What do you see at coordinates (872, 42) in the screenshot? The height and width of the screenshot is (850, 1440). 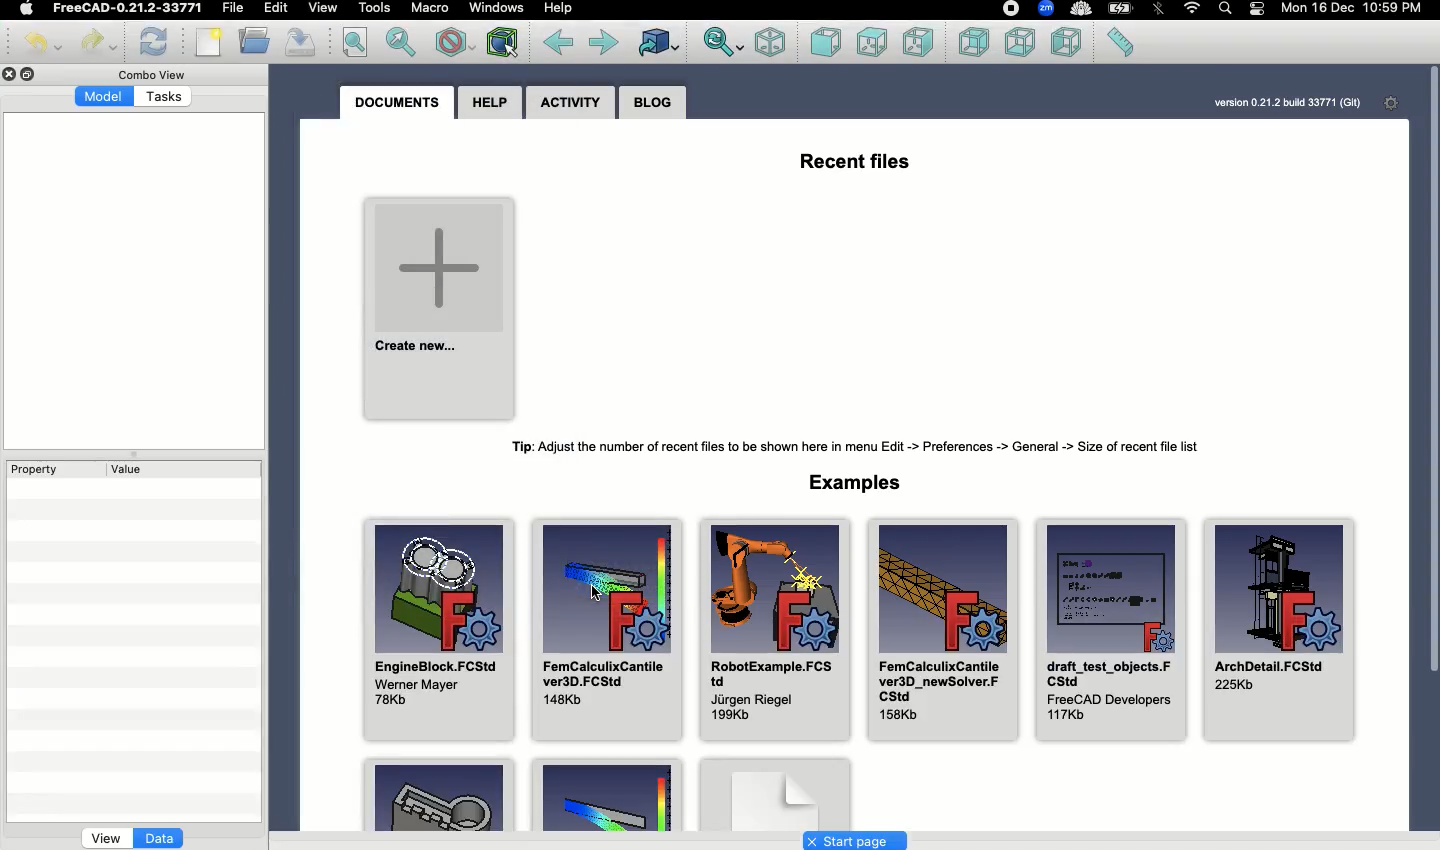 I see `Top` at bounding box center [872, 42].